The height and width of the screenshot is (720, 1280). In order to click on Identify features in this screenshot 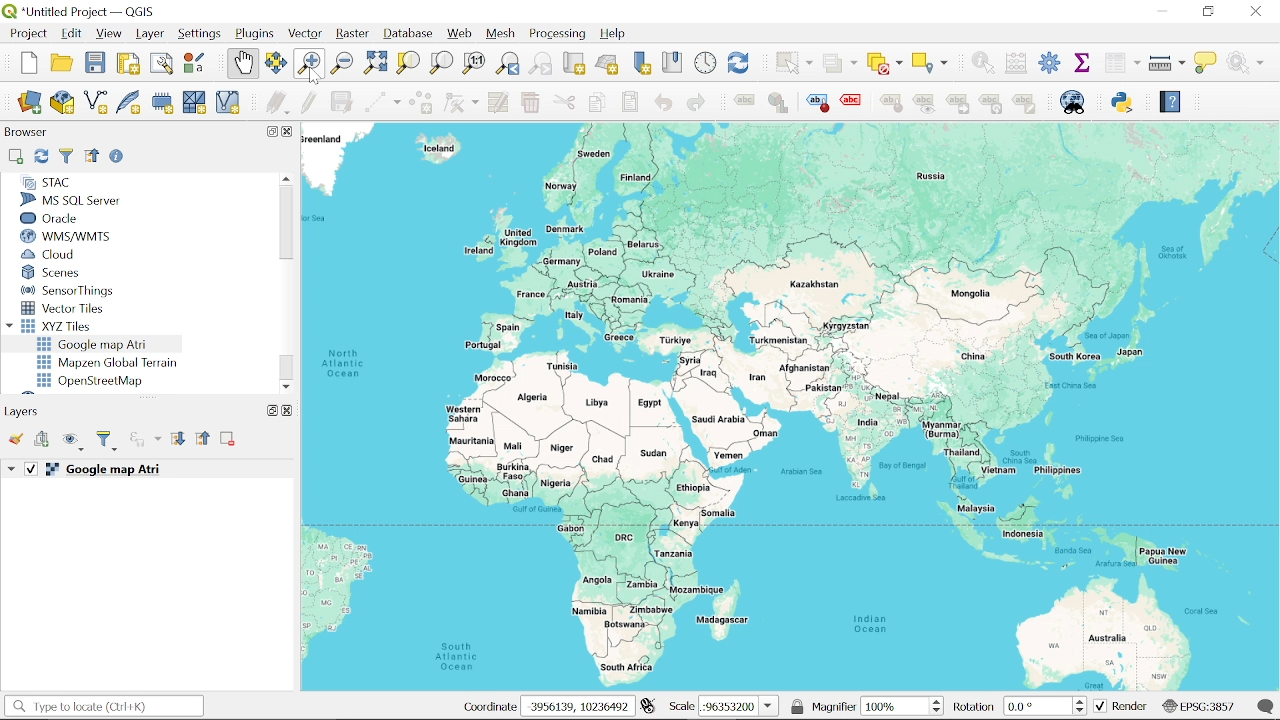, I will do `click(979, 62)`.